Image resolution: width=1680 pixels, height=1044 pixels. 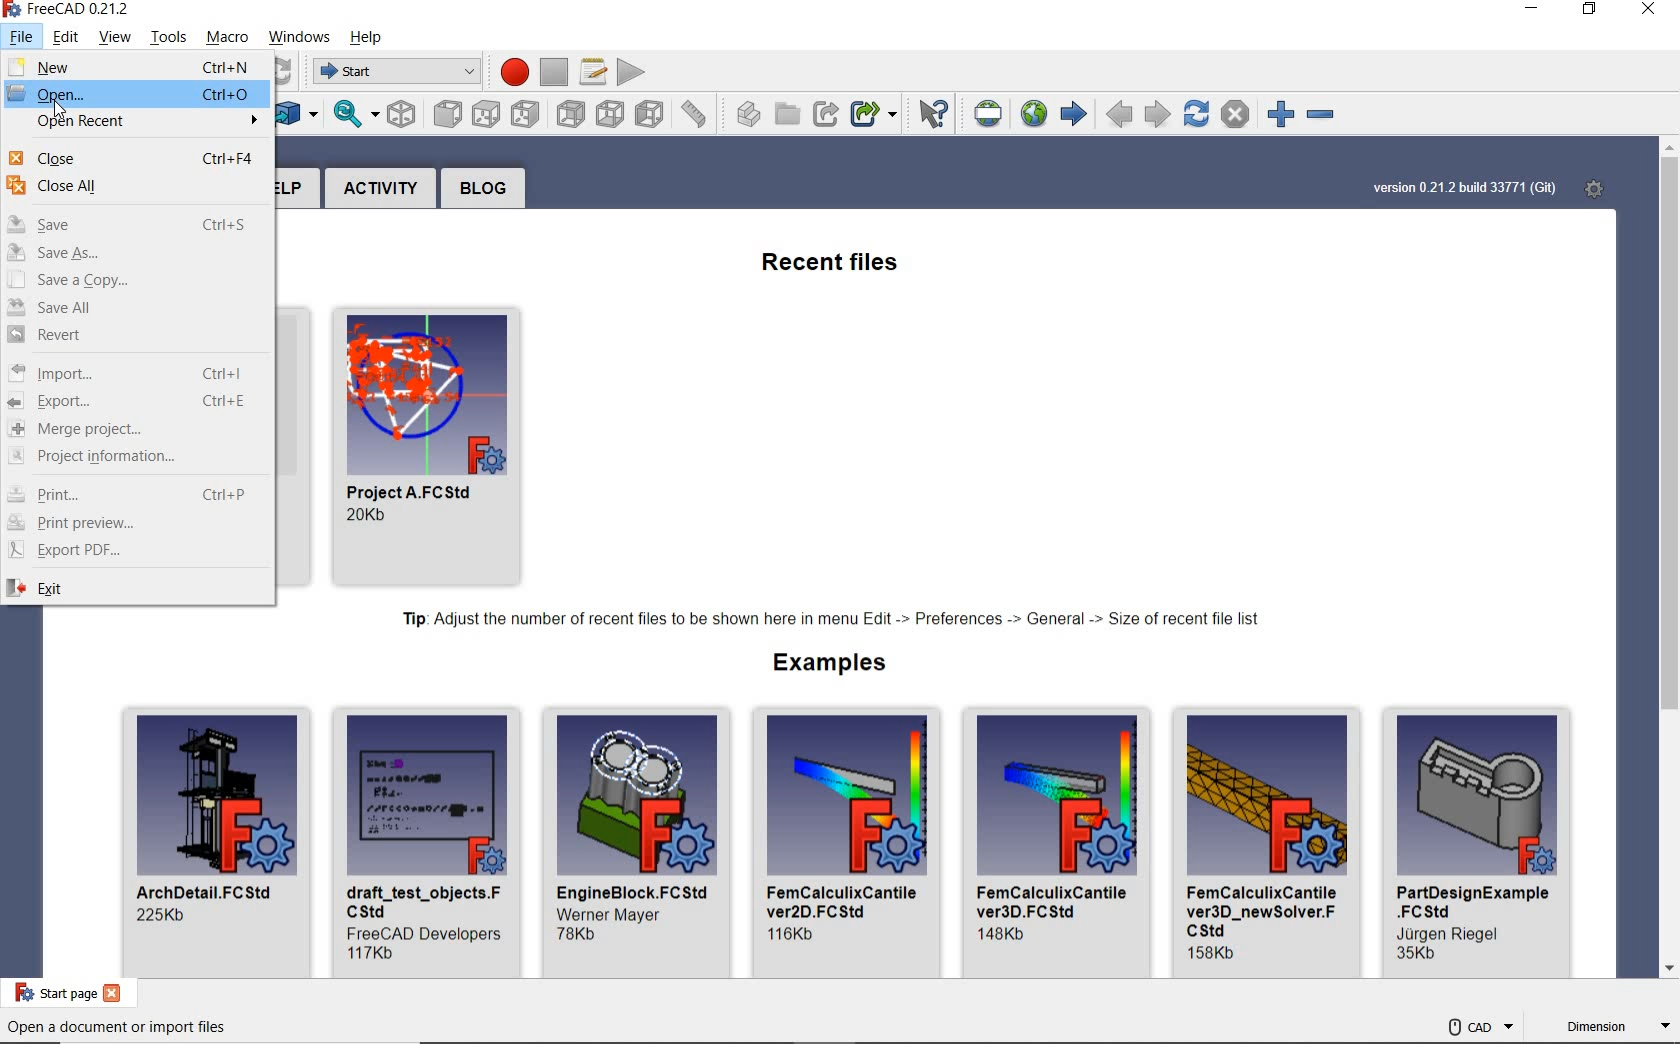 What do you see at coordinates (426, 391) in the screenshot?
I see `image` at bounding box center [426, 391].